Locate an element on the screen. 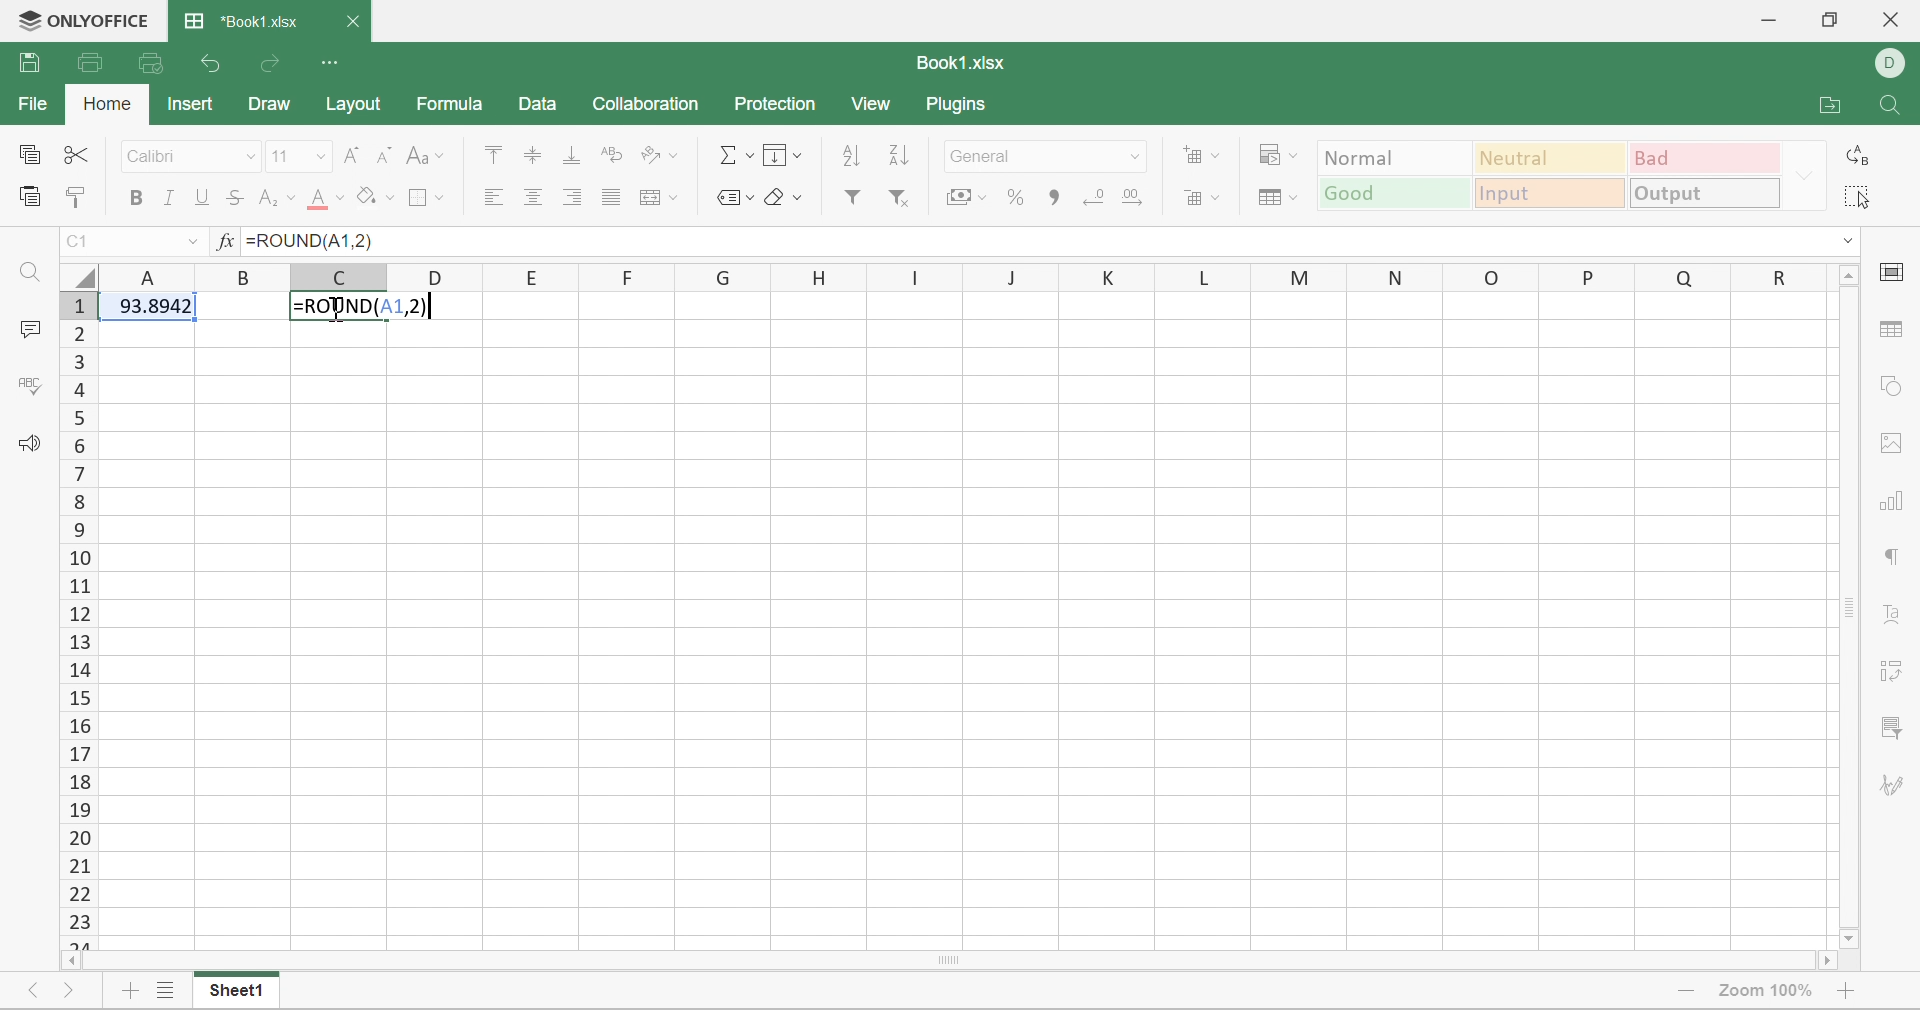 The width and height of the screenshot is (1920, 1010). Zoom out is located at coordinates (1680, 988).